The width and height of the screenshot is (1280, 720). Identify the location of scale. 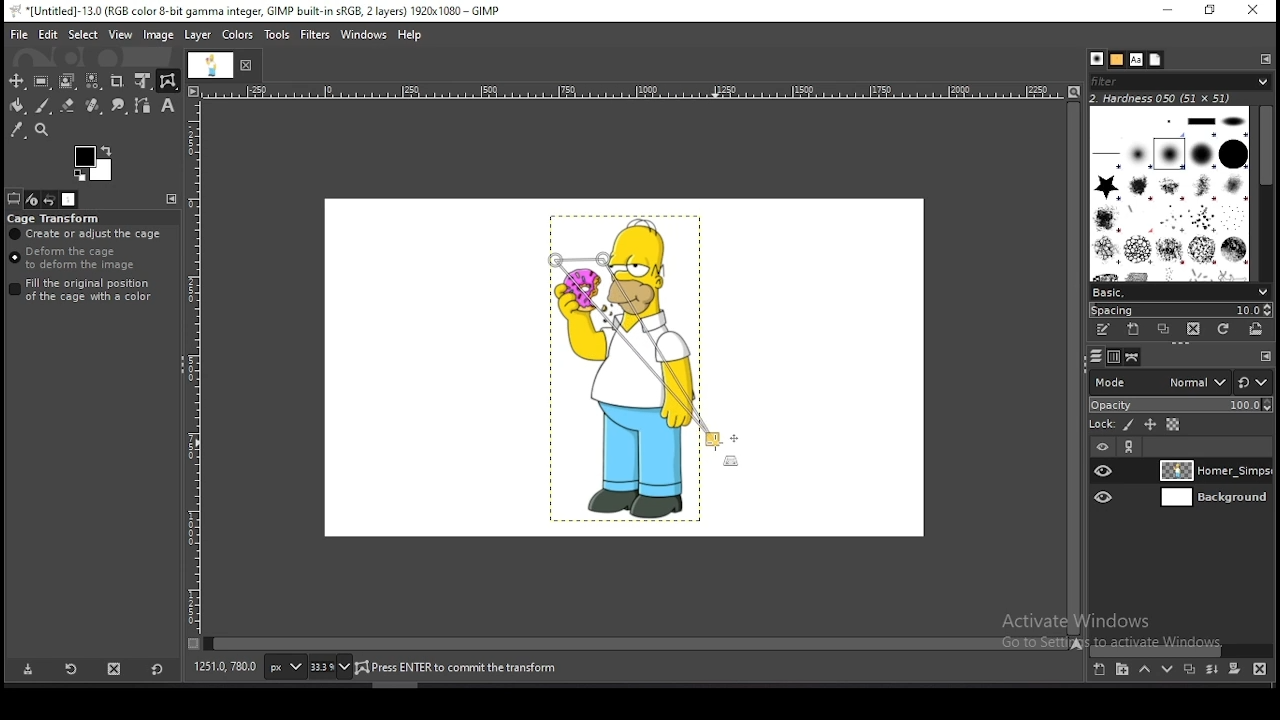
(193, 372).